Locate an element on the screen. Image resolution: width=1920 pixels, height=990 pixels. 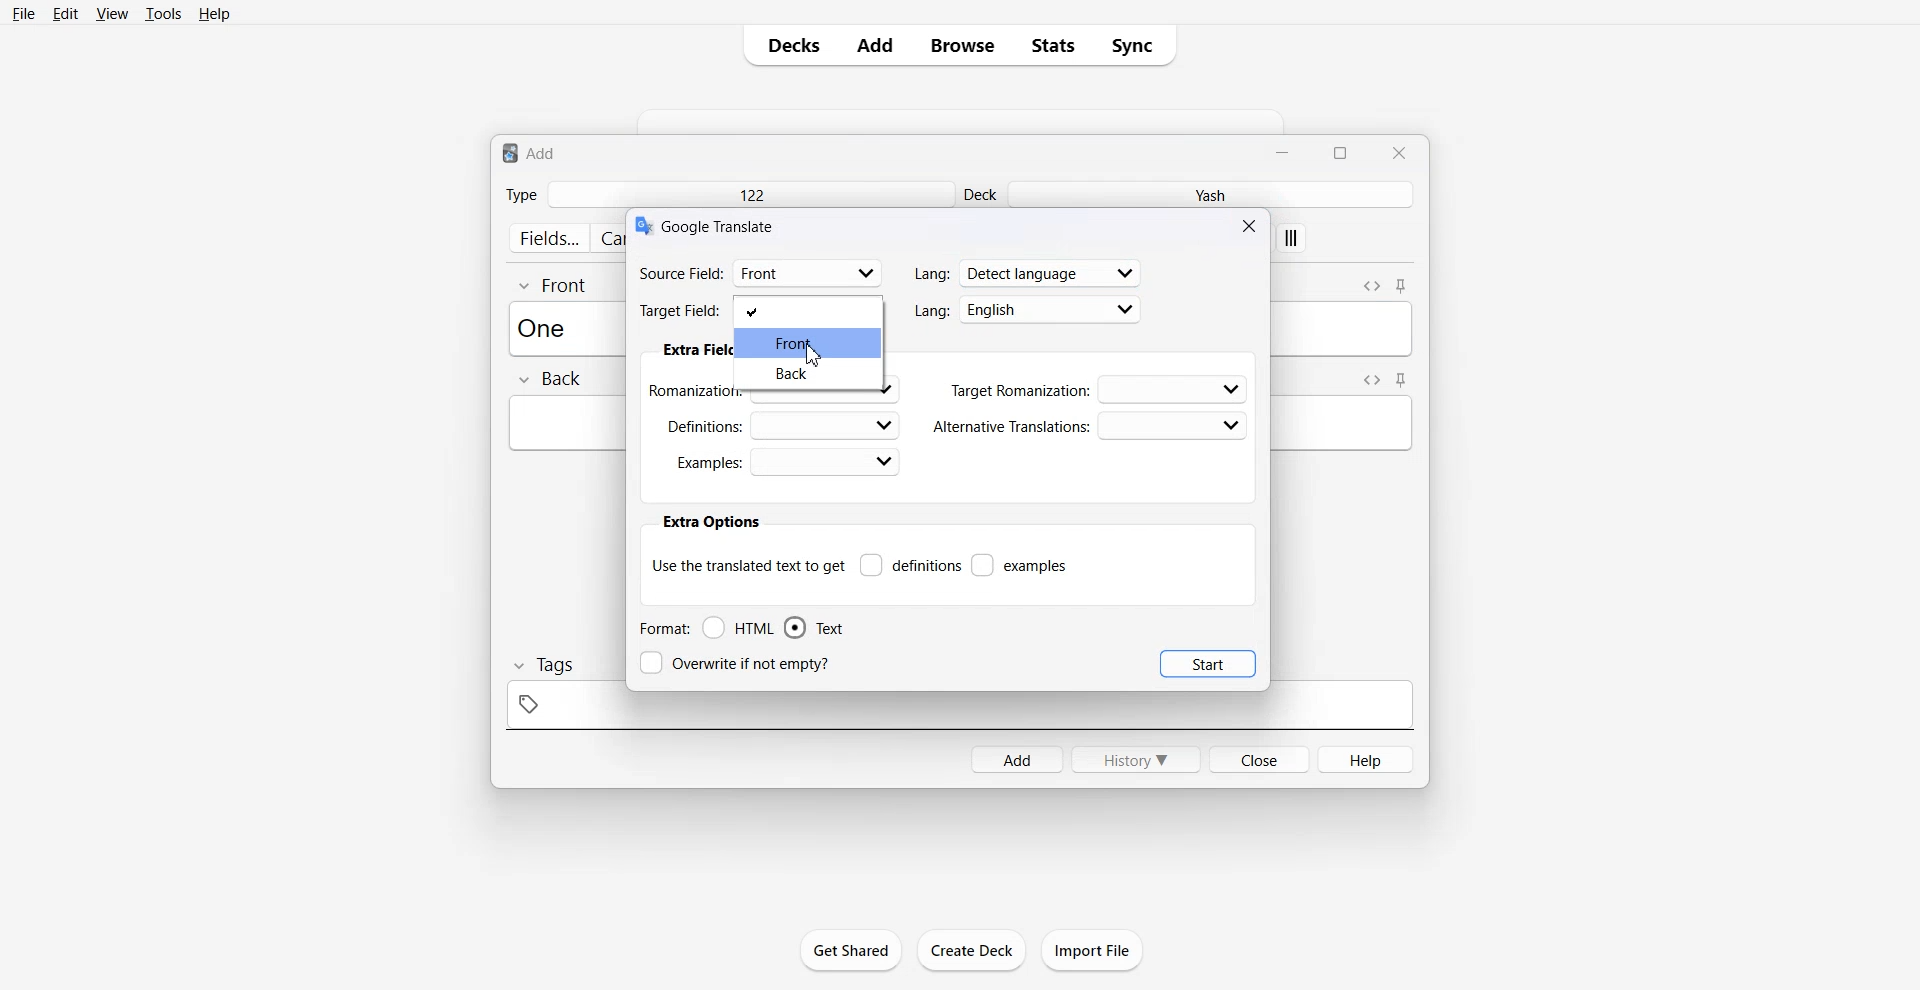
Examples is located at coordinates (787, 462).